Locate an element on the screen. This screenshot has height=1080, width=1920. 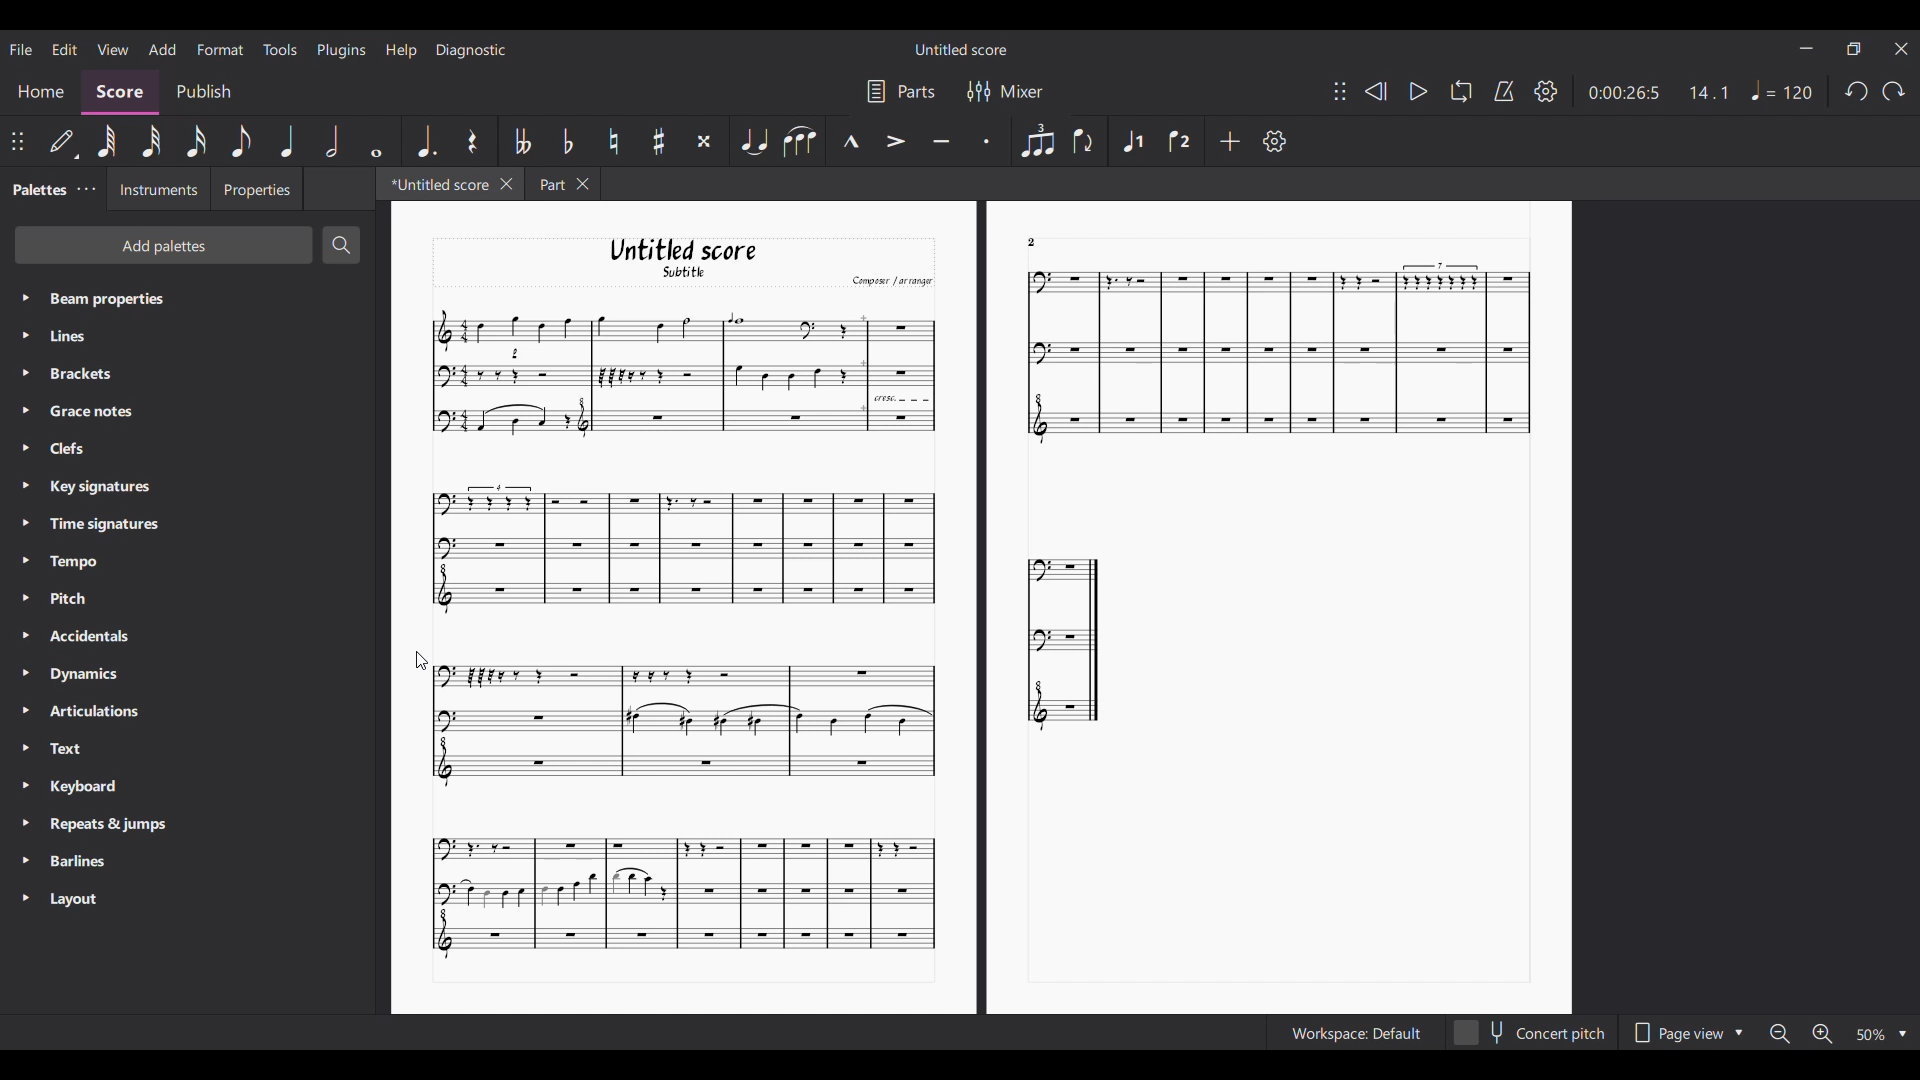
16th note is located at coordinates (196, 141).